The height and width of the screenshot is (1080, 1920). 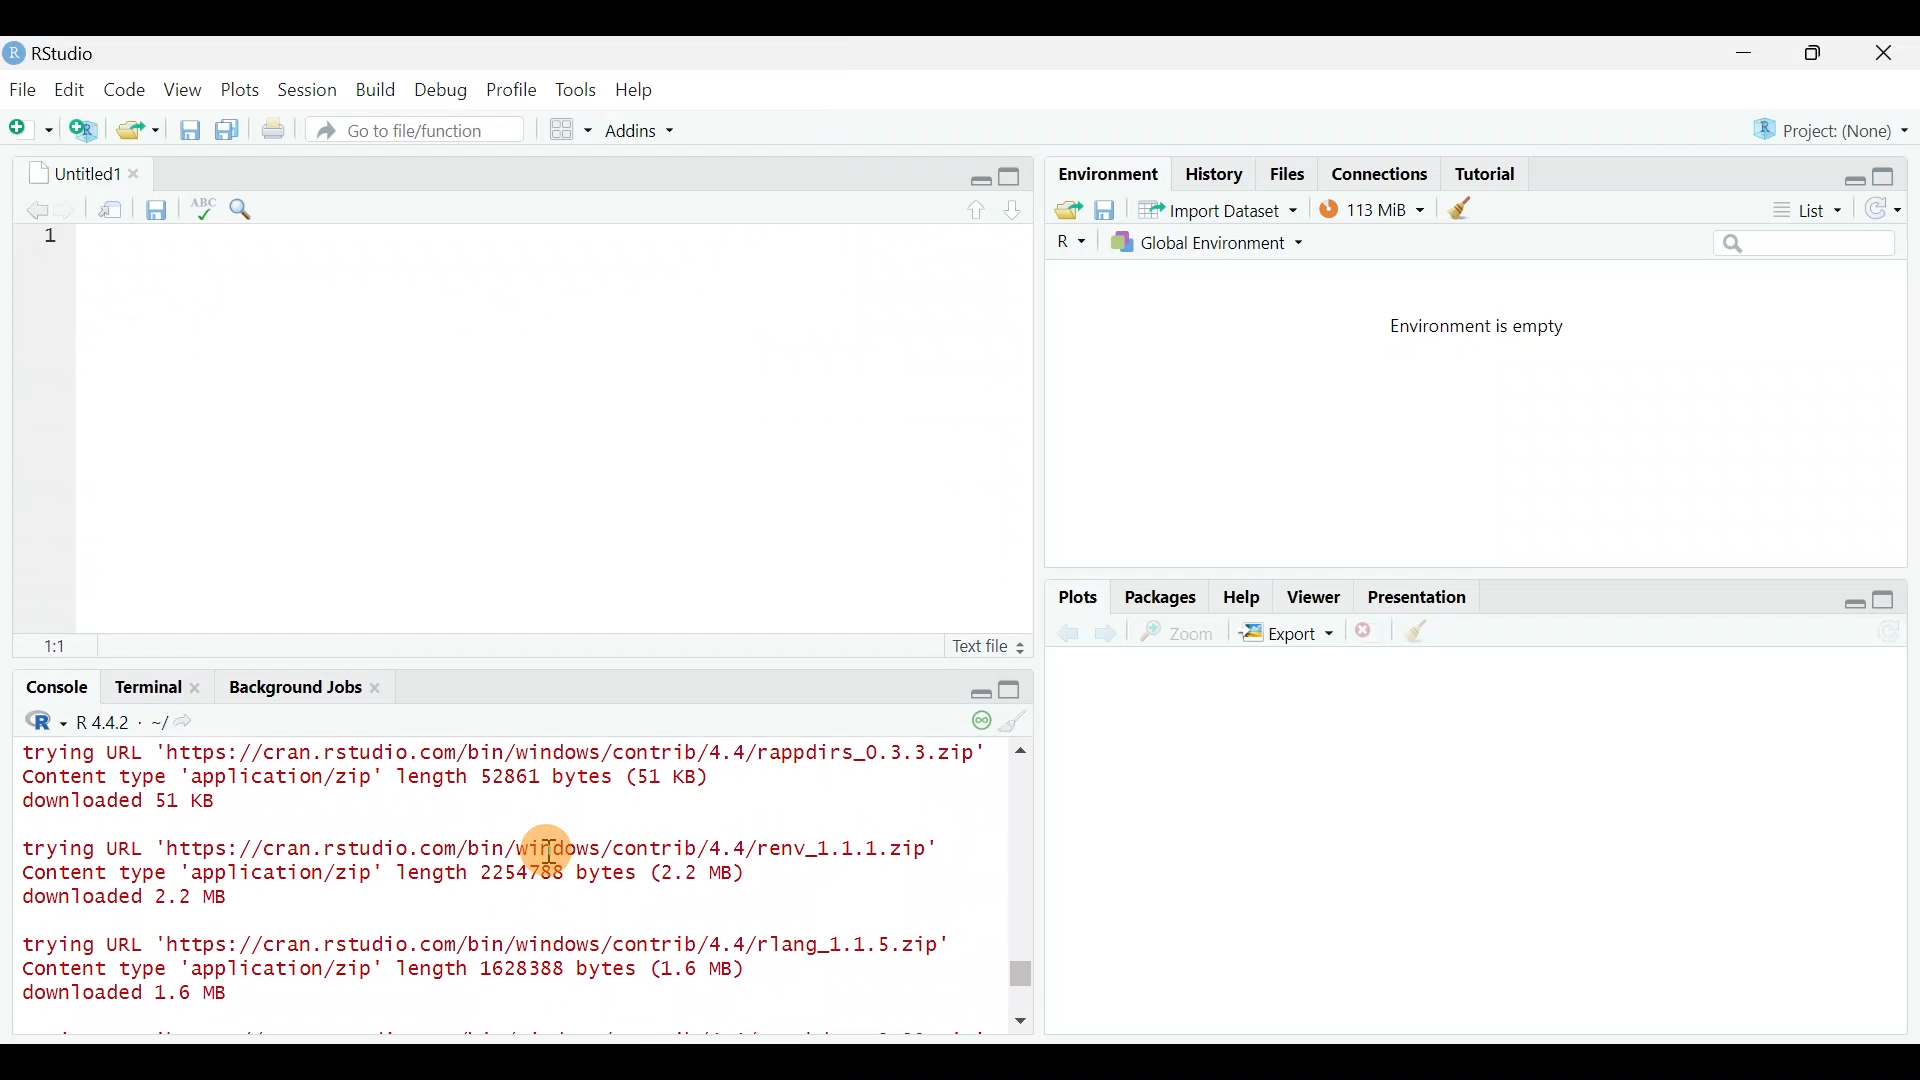 What do you see at coordinates (1243, 595) in the screenshot?
I see `Help` at bounding box center [1243, 595].